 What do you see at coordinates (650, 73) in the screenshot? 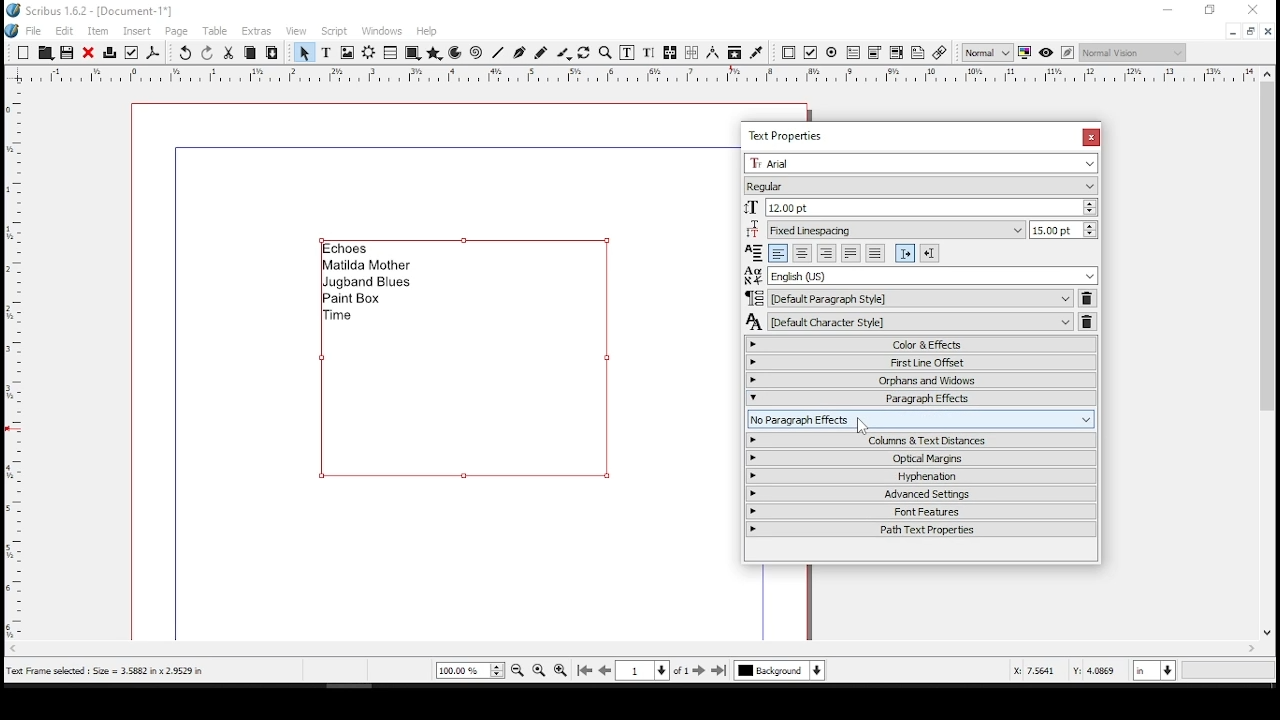
I see `horizontal scale` at bounding box center [650, 73].